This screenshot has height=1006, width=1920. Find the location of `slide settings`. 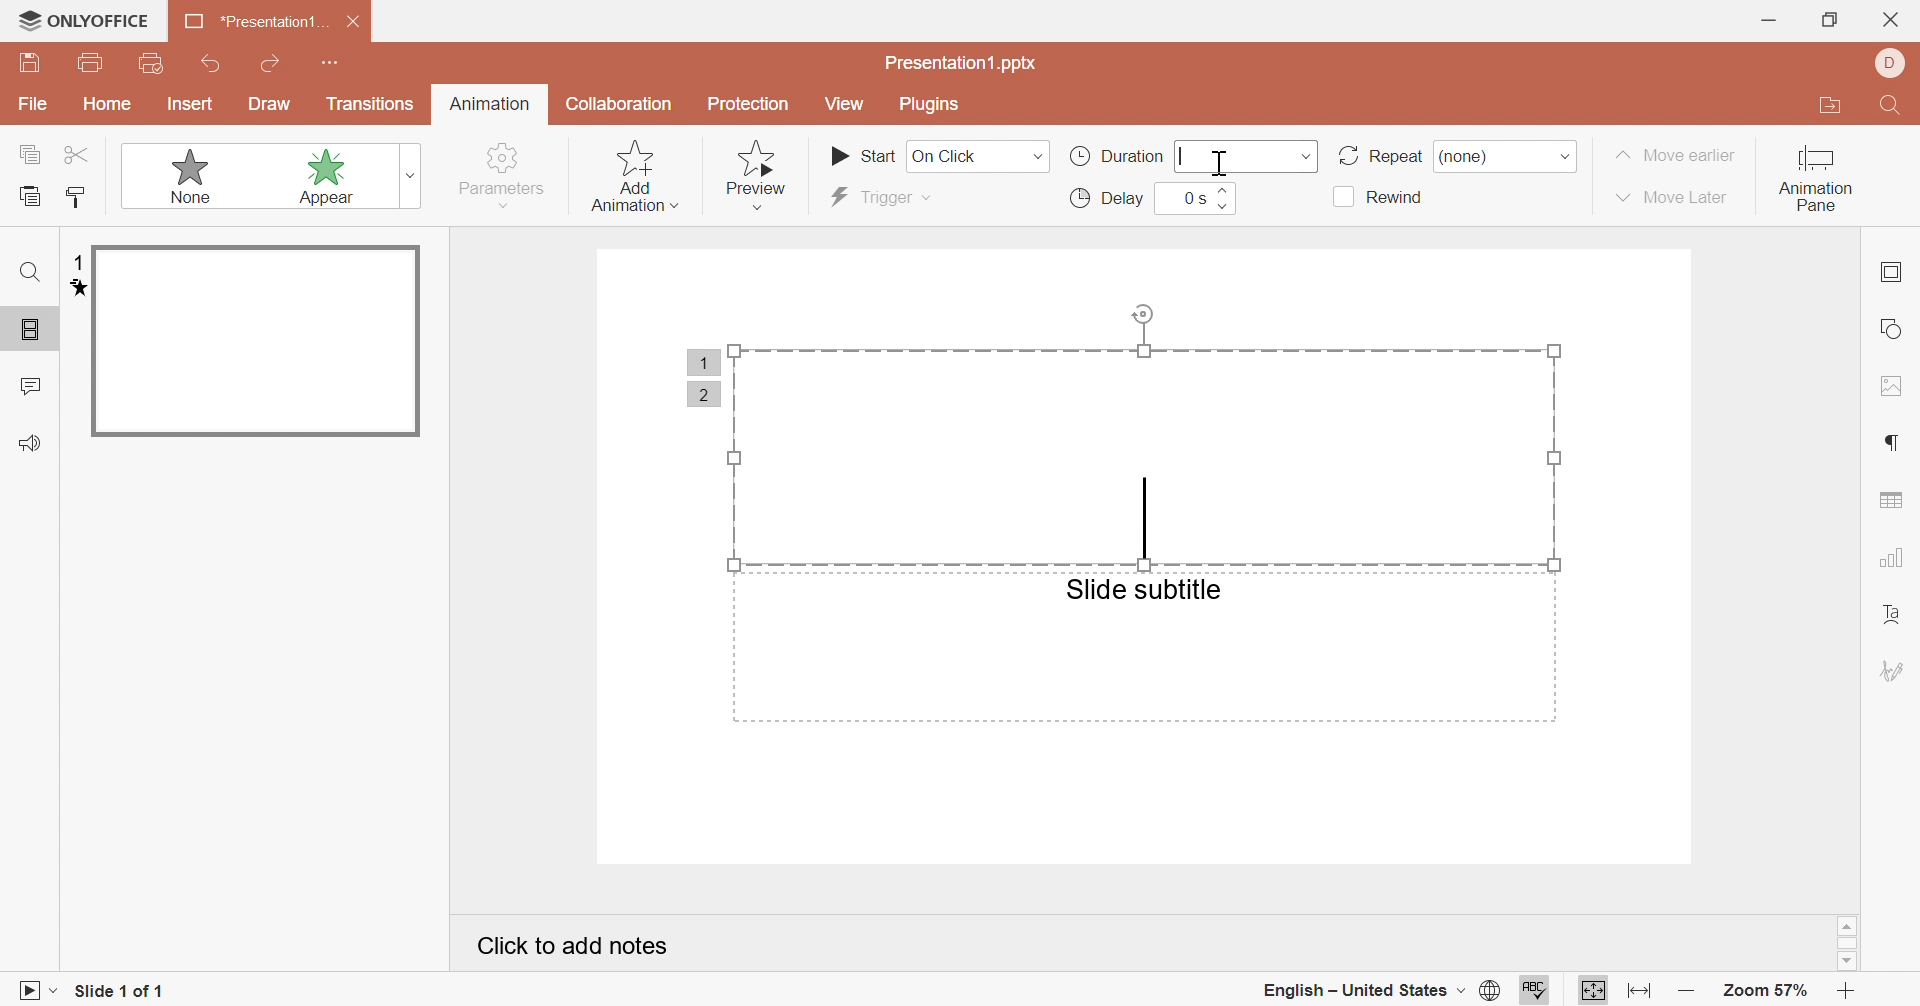

slide settings is located at coordinates (1890, 271).